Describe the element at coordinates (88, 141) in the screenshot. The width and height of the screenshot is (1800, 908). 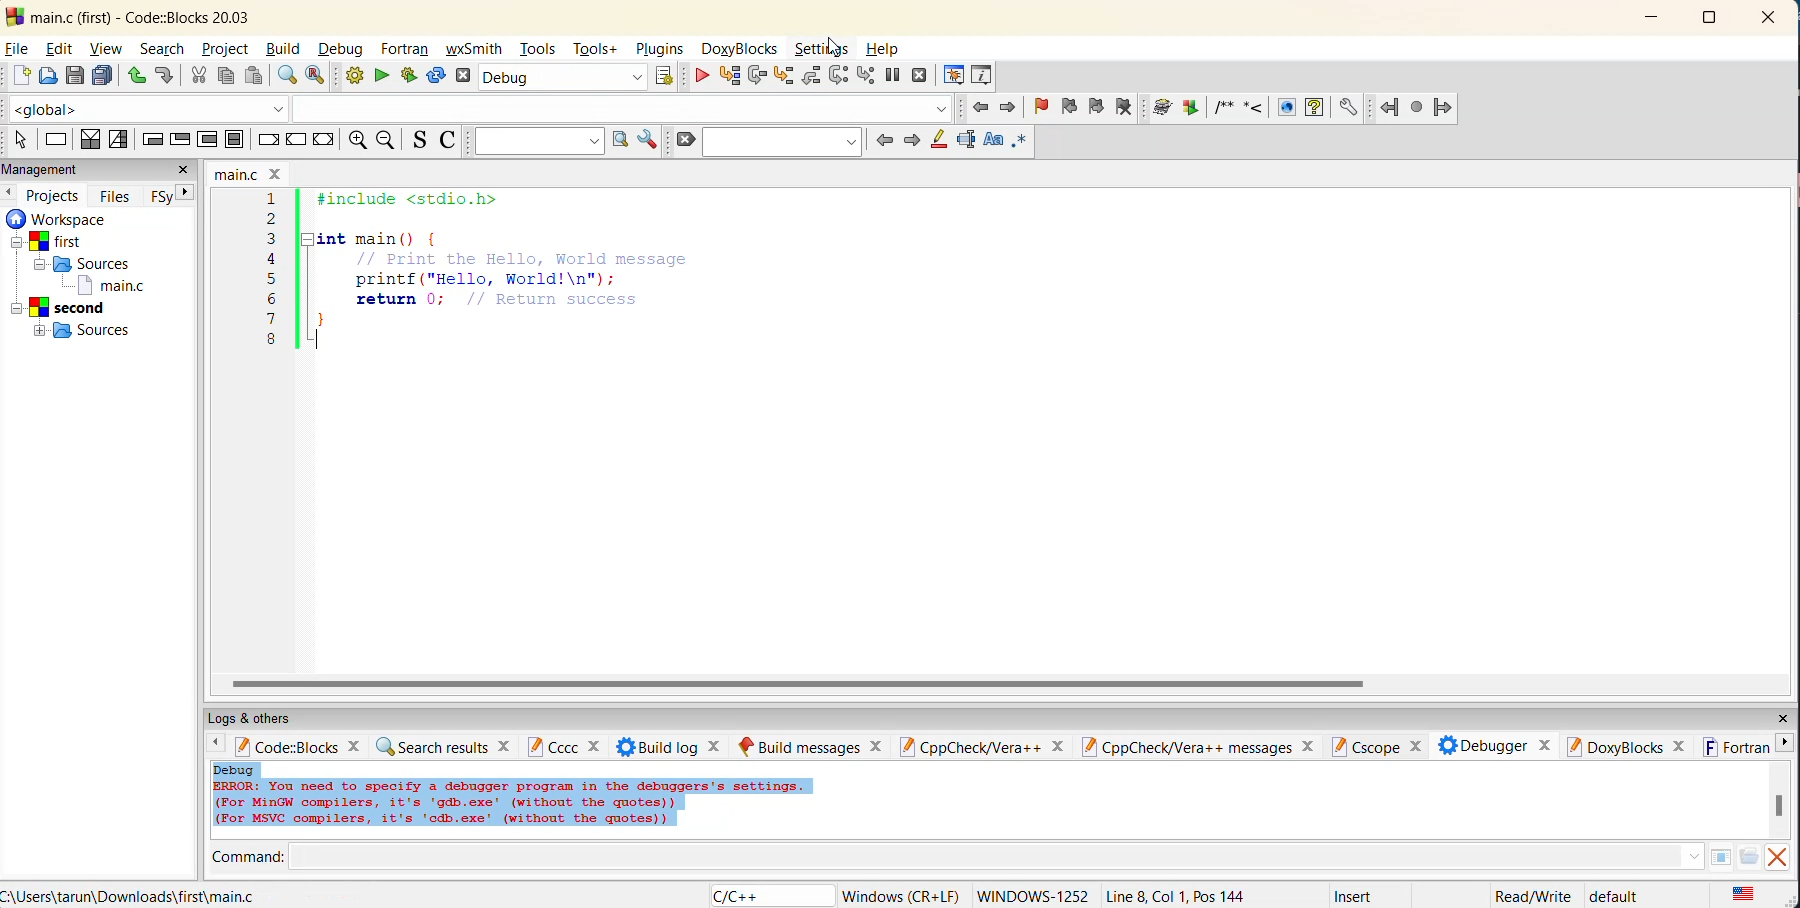
I see `decision` at that location.